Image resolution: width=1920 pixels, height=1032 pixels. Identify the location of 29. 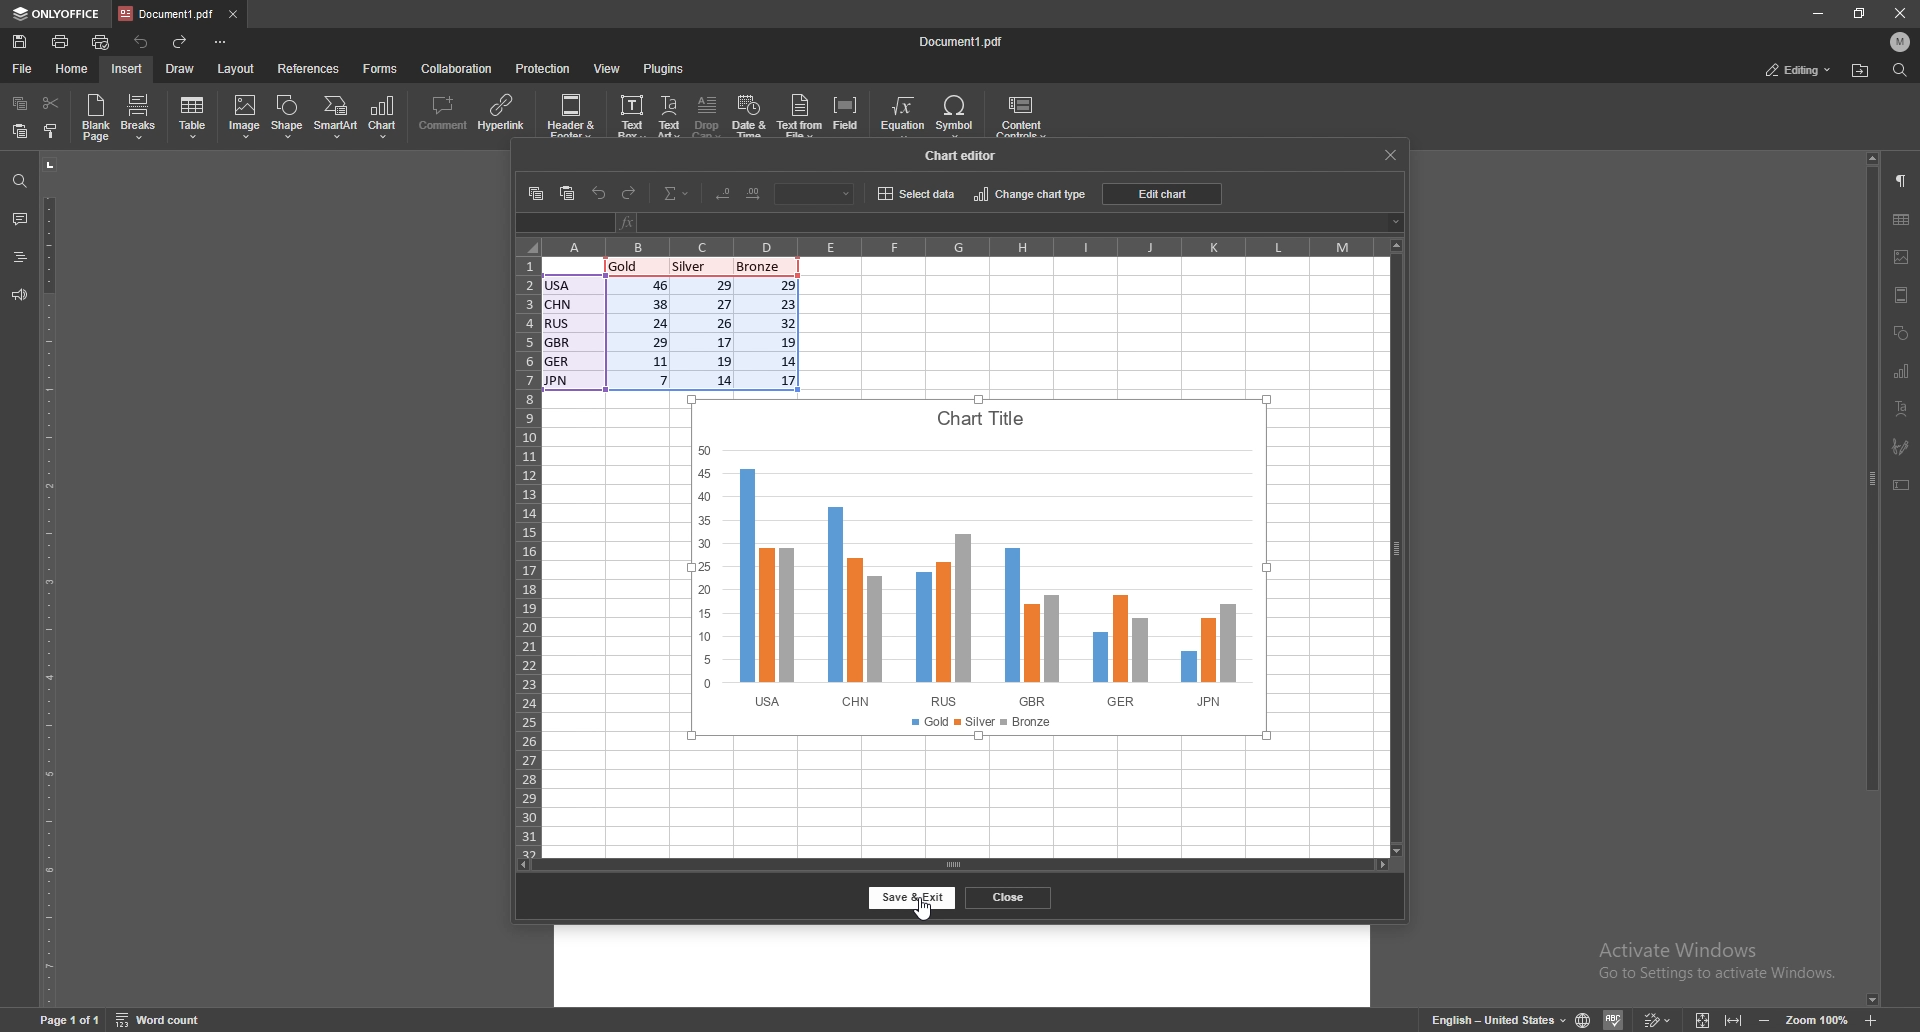
(780, 285).